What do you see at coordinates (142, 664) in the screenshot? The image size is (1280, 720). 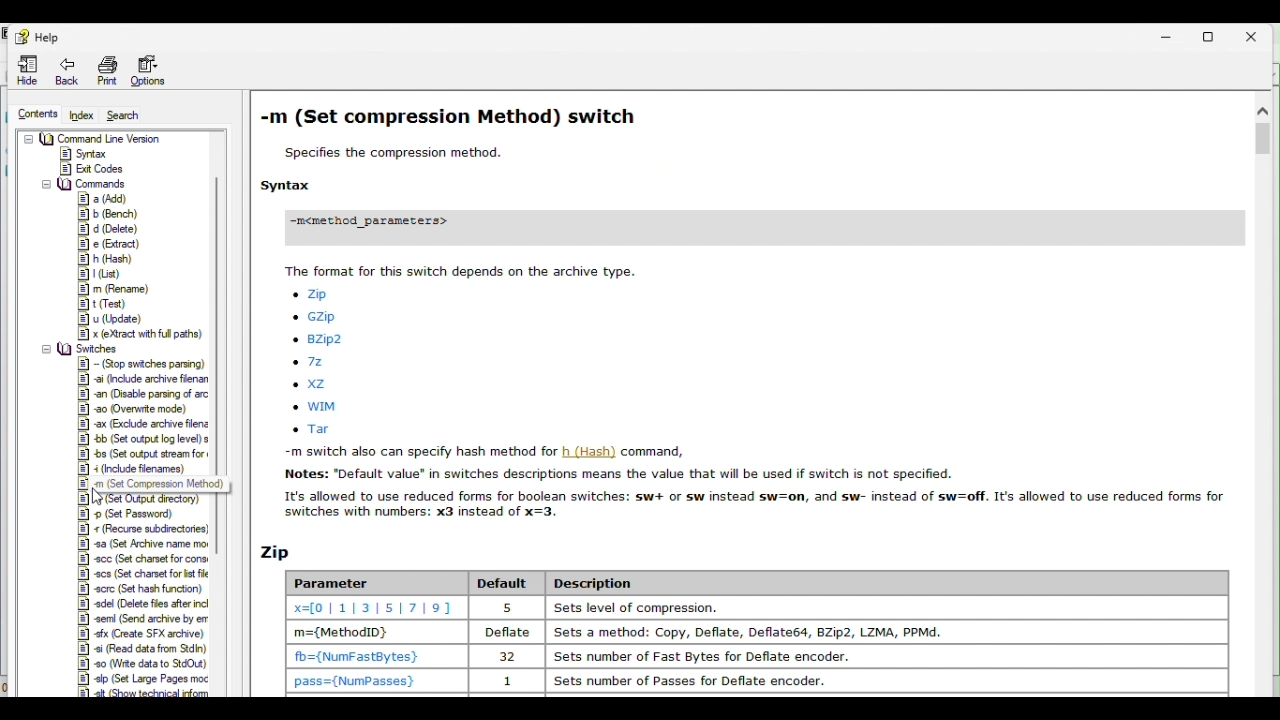 I see `so` at bounding box center [142, 664].